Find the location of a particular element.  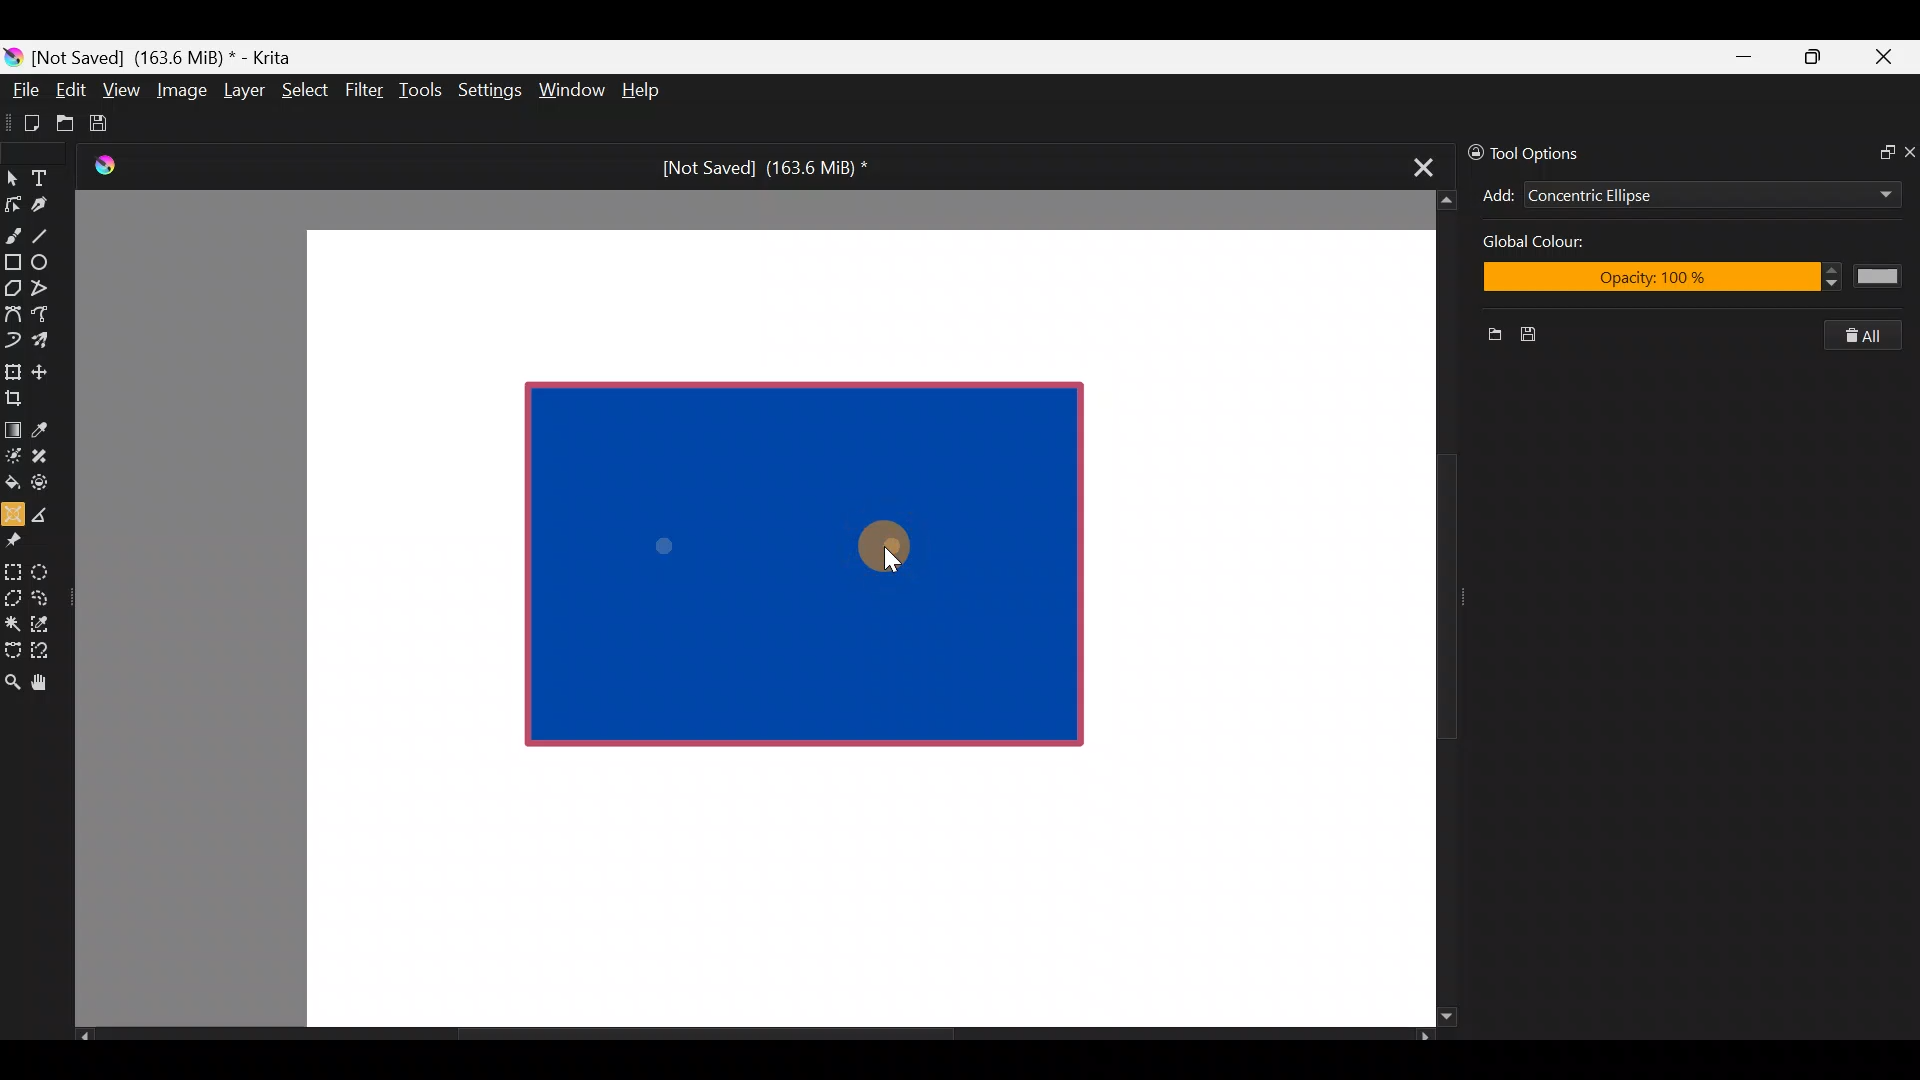

Polygonal section tool is located at coordinates (12, 593).